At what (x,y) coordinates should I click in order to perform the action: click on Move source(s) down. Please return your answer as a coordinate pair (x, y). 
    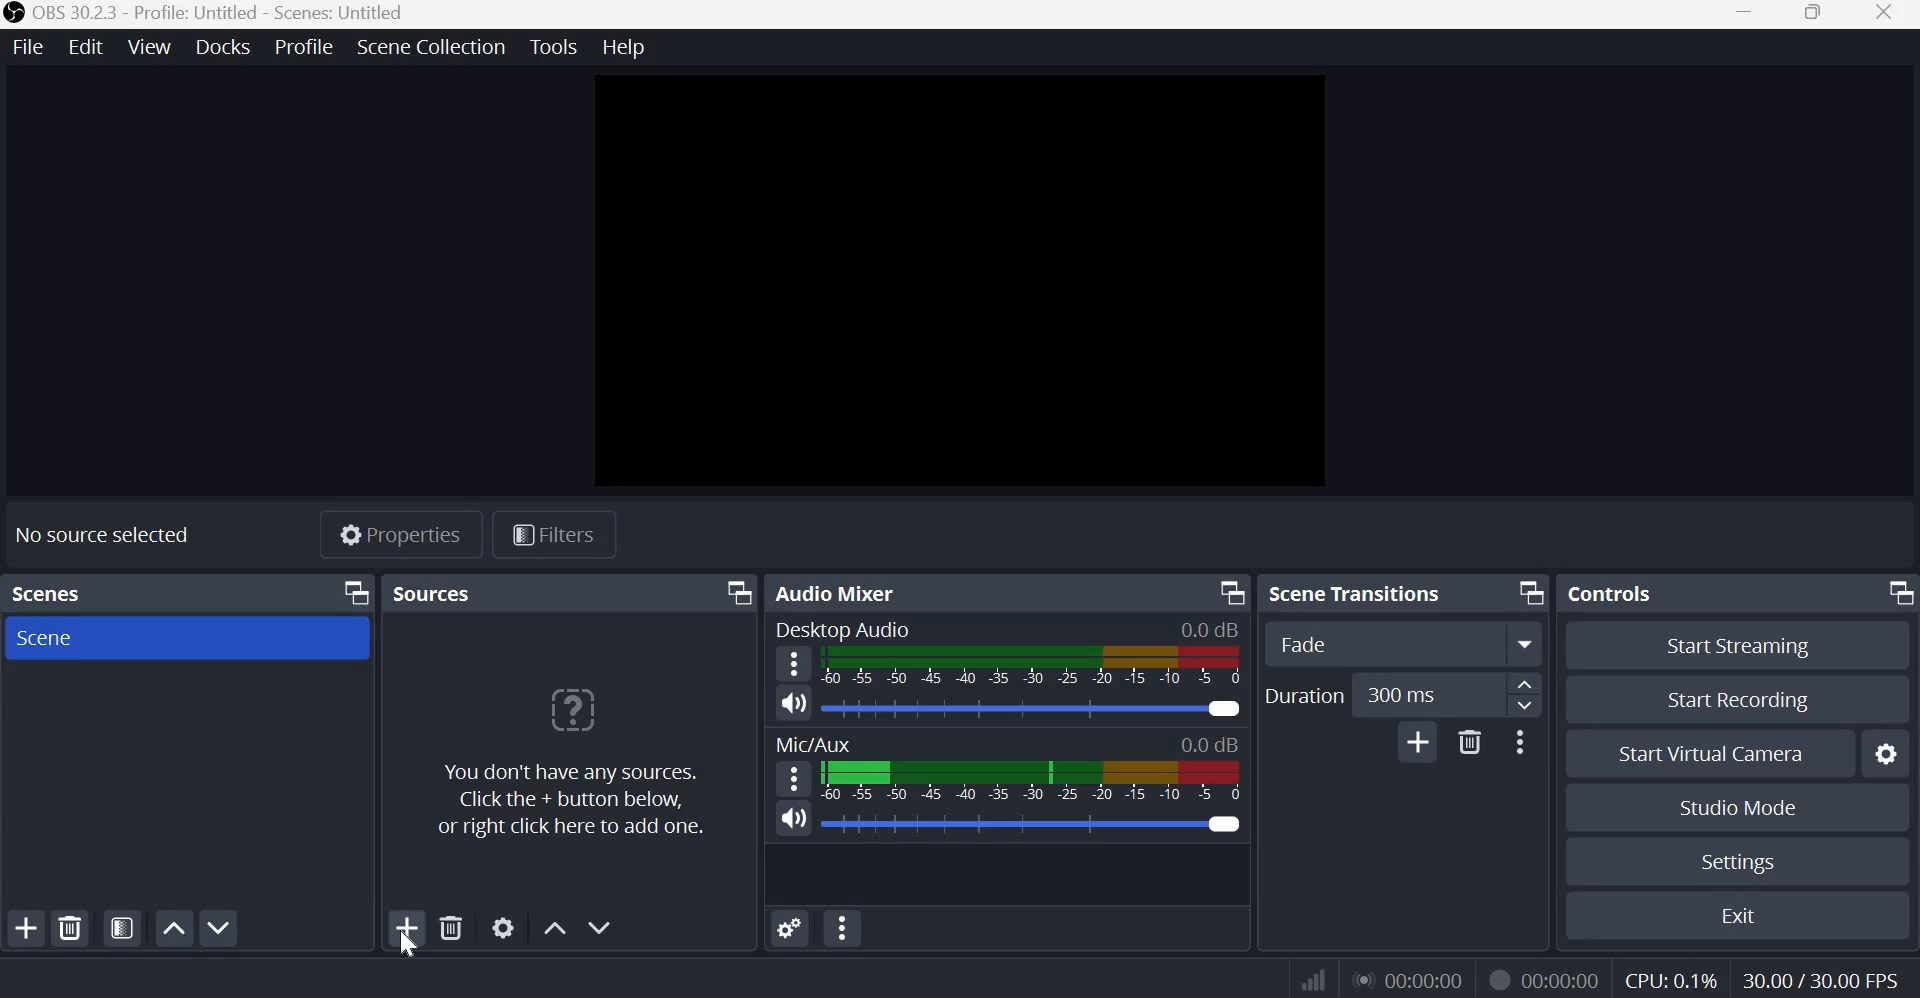
    Looking at the image, I should click on (602, 927).